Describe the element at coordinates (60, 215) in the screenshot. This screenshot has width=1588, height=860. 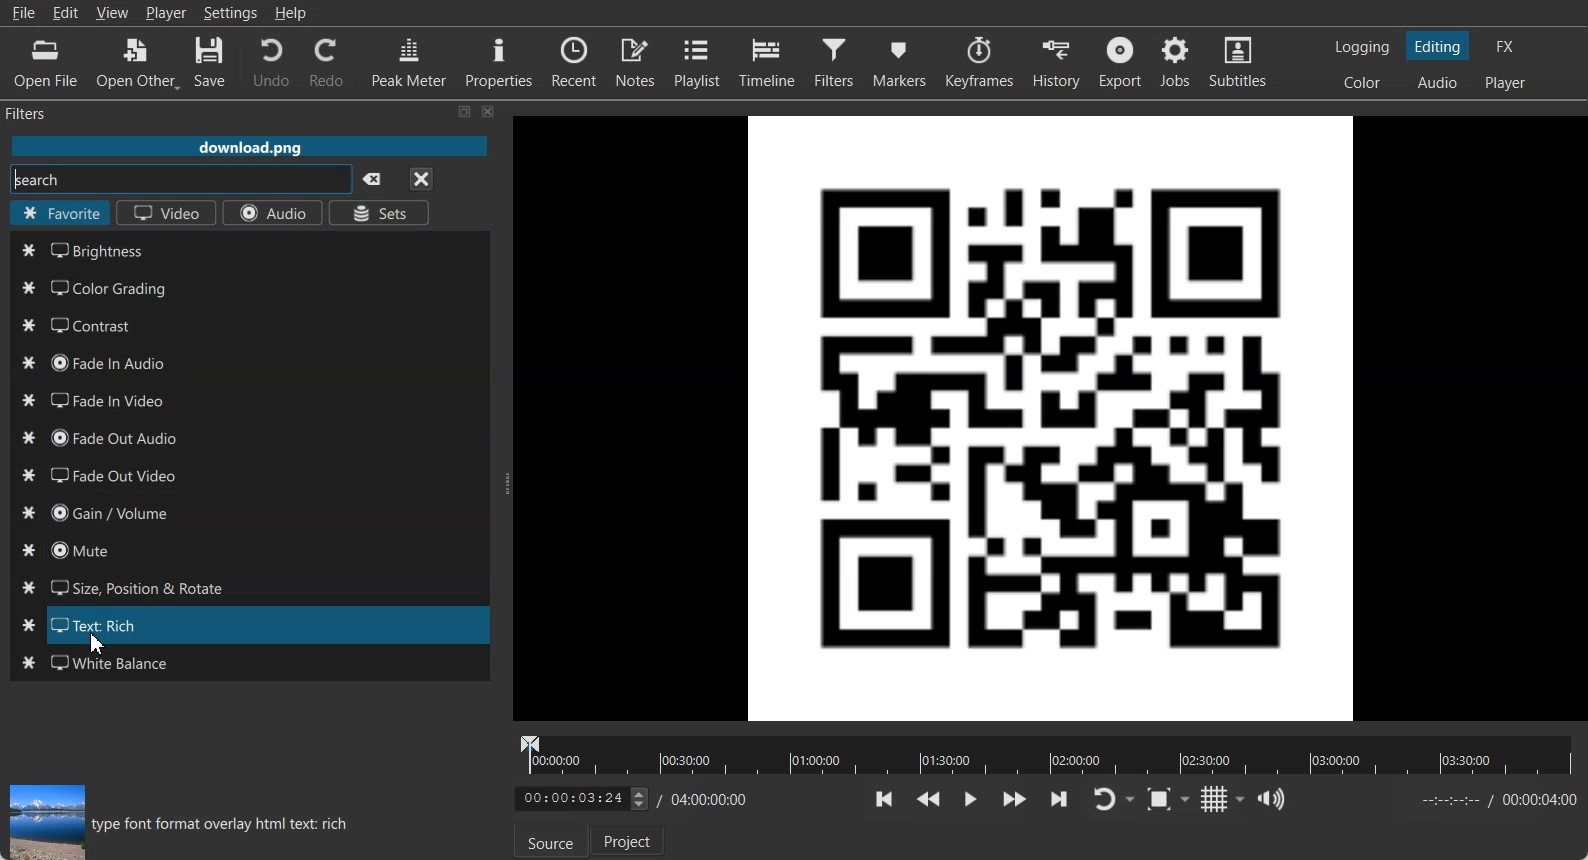
I see `Favorite` at that location.